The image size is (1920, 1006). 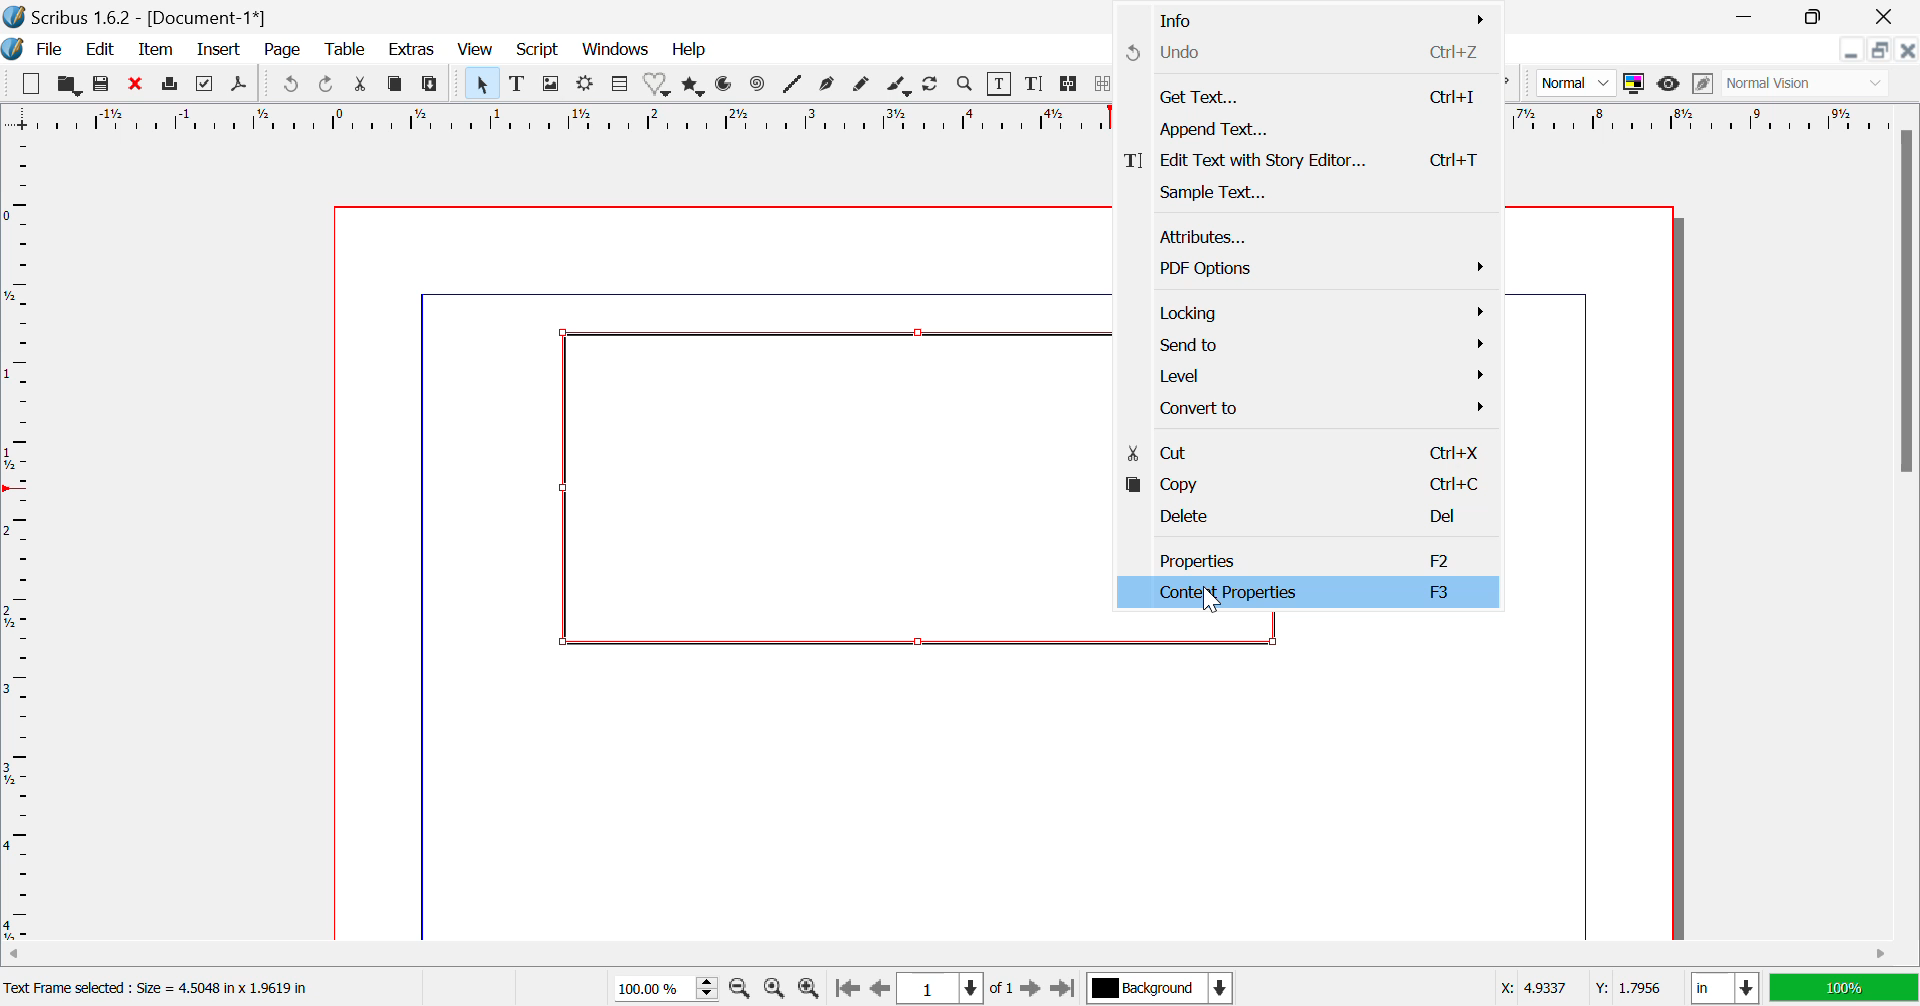 I want to click on Copy, so click(x=1312, y=483).